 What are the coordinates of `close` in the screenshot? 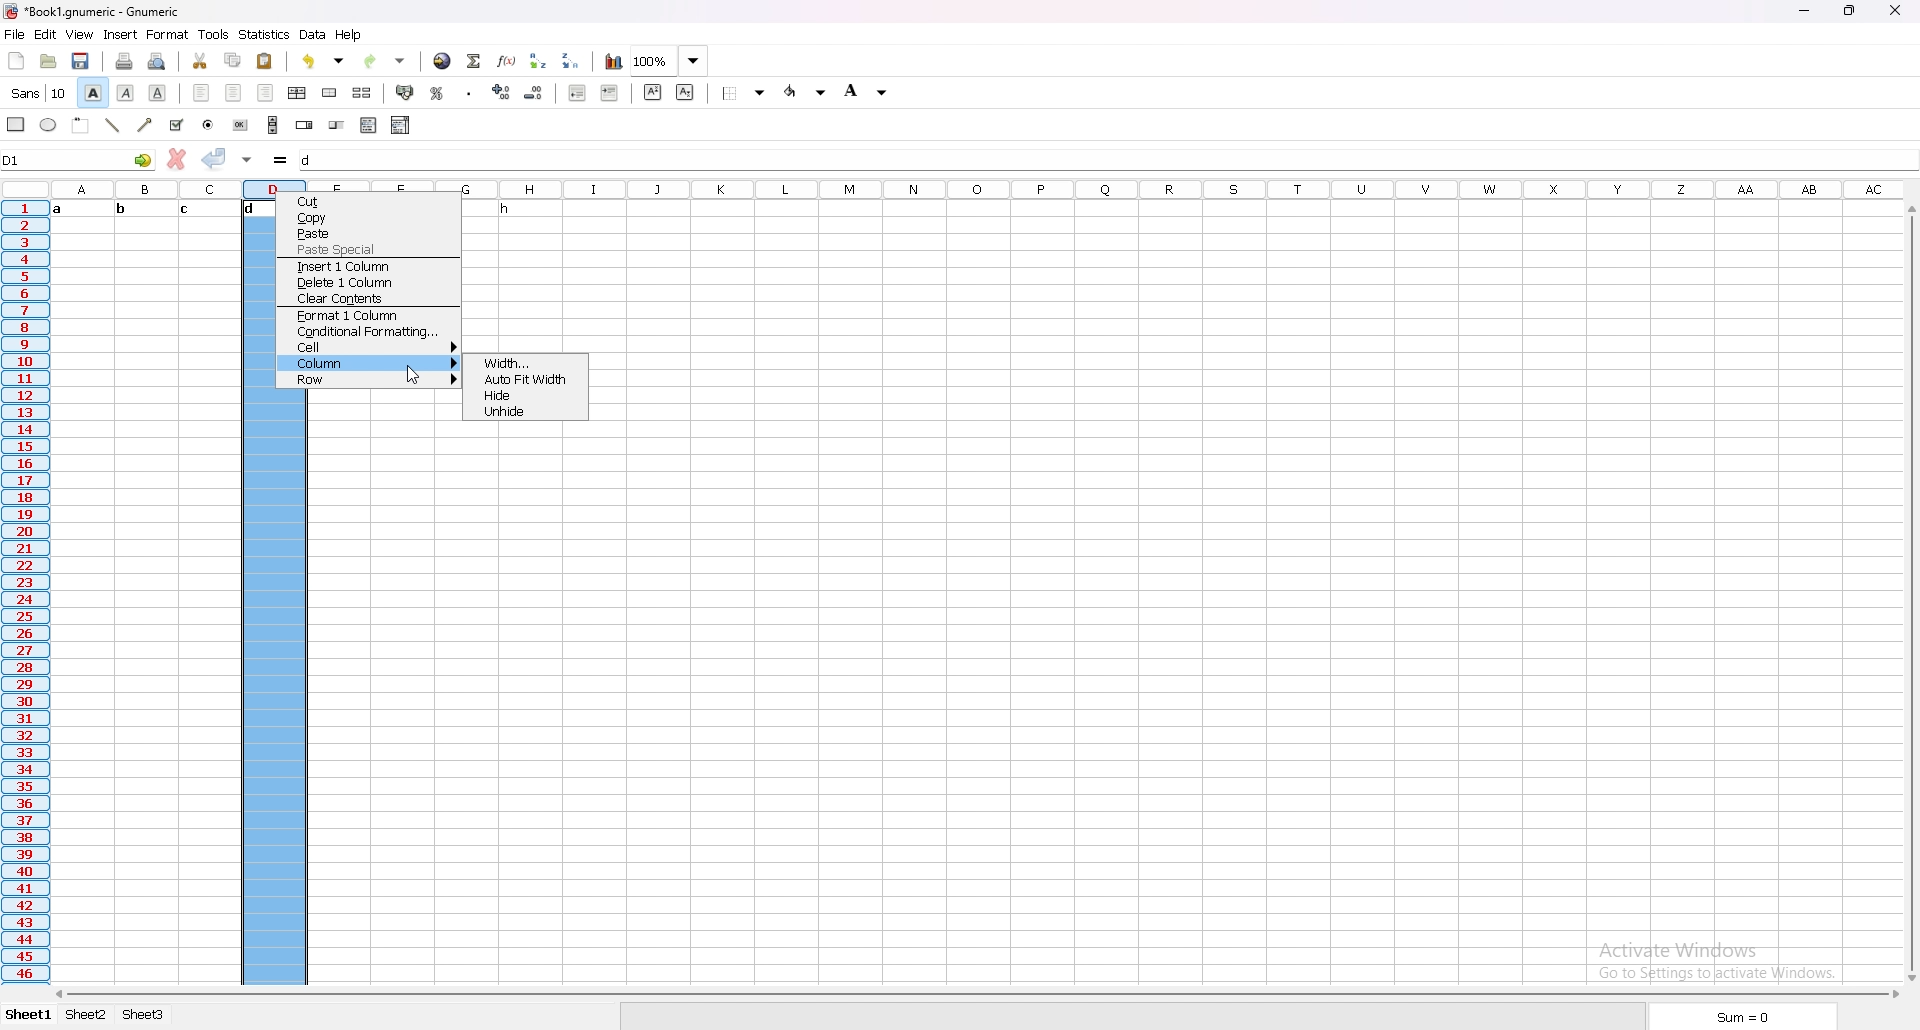 It's located at (1896, 10).